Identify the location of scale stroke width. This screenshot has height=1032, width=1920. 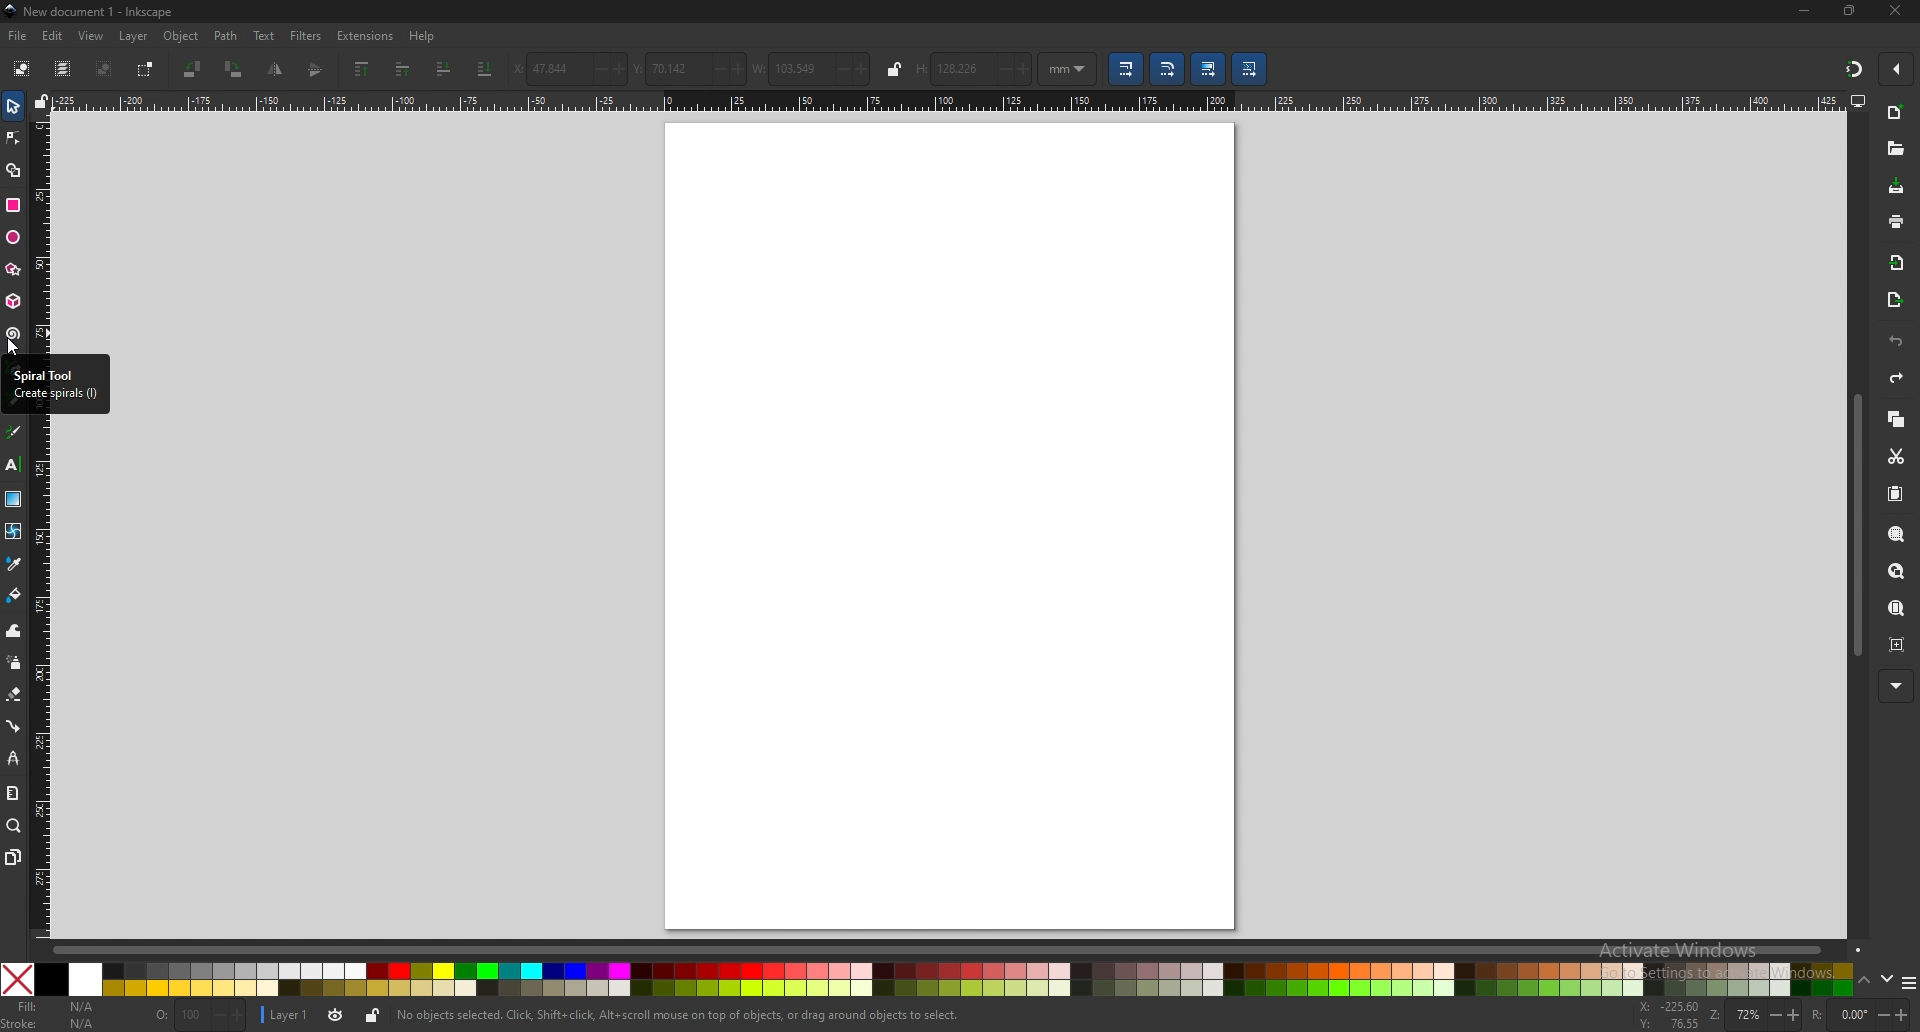
(1126, 68).